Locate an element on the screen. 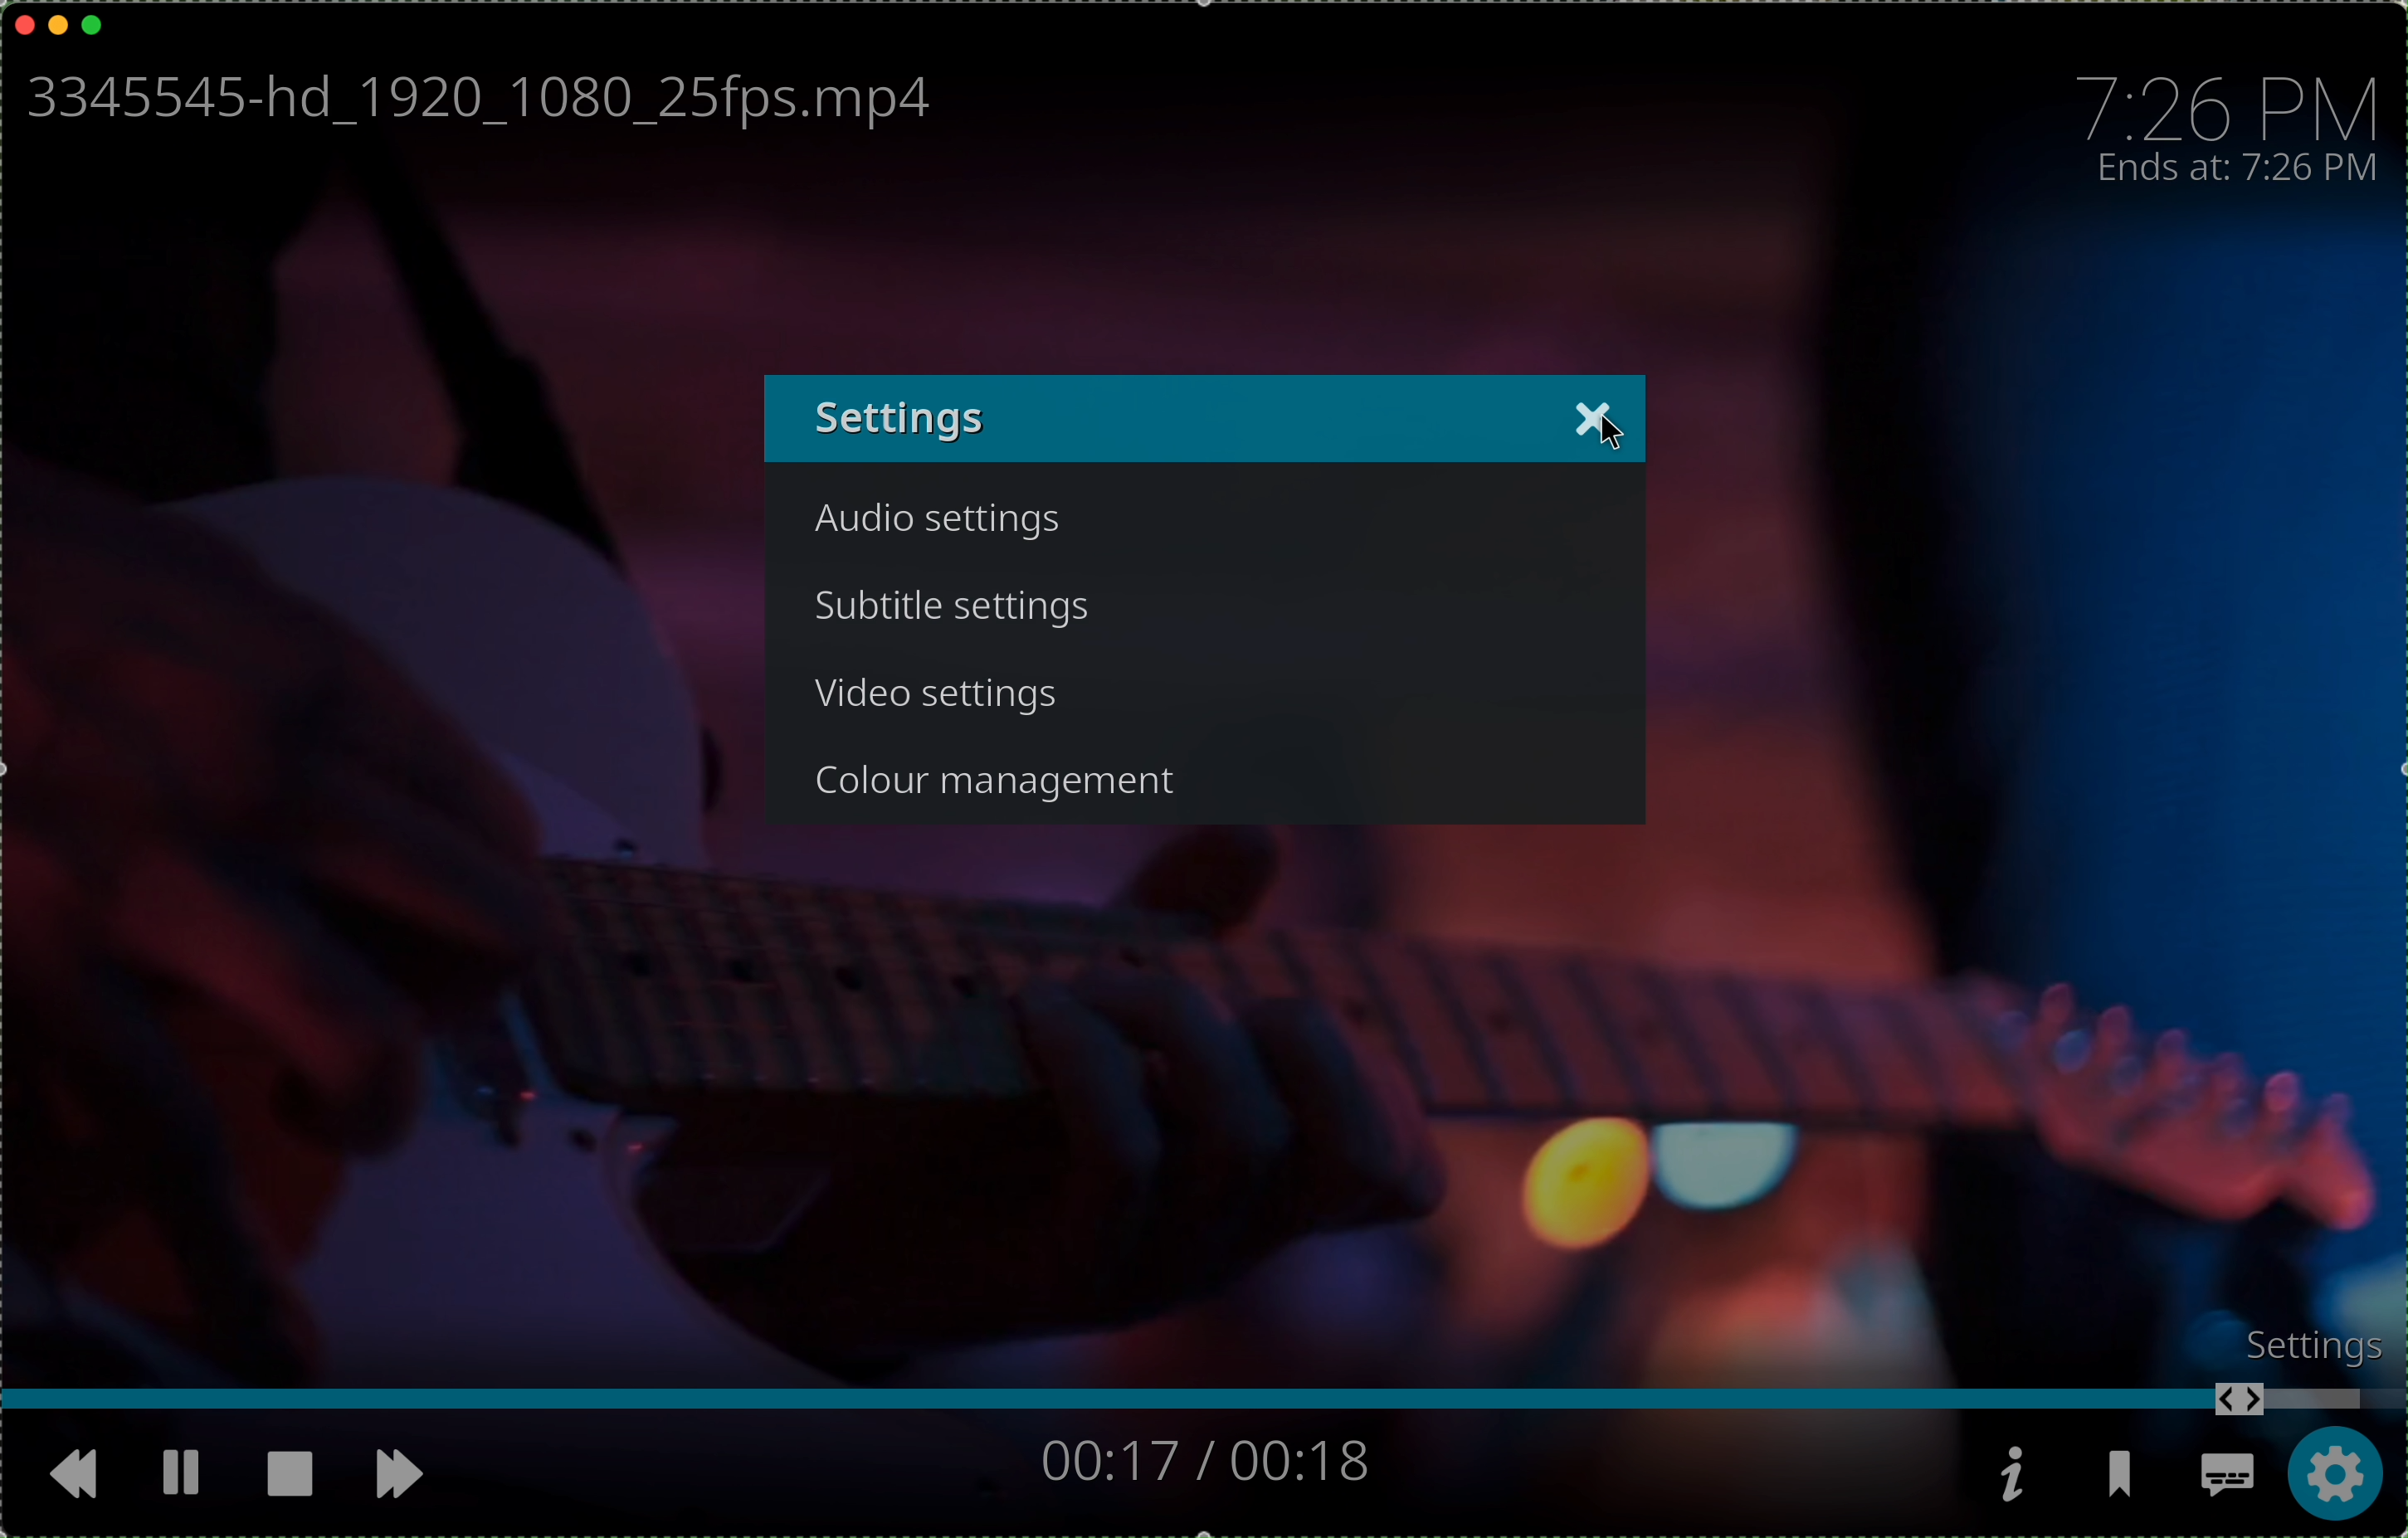  name file is located at coordinates (471, 102).